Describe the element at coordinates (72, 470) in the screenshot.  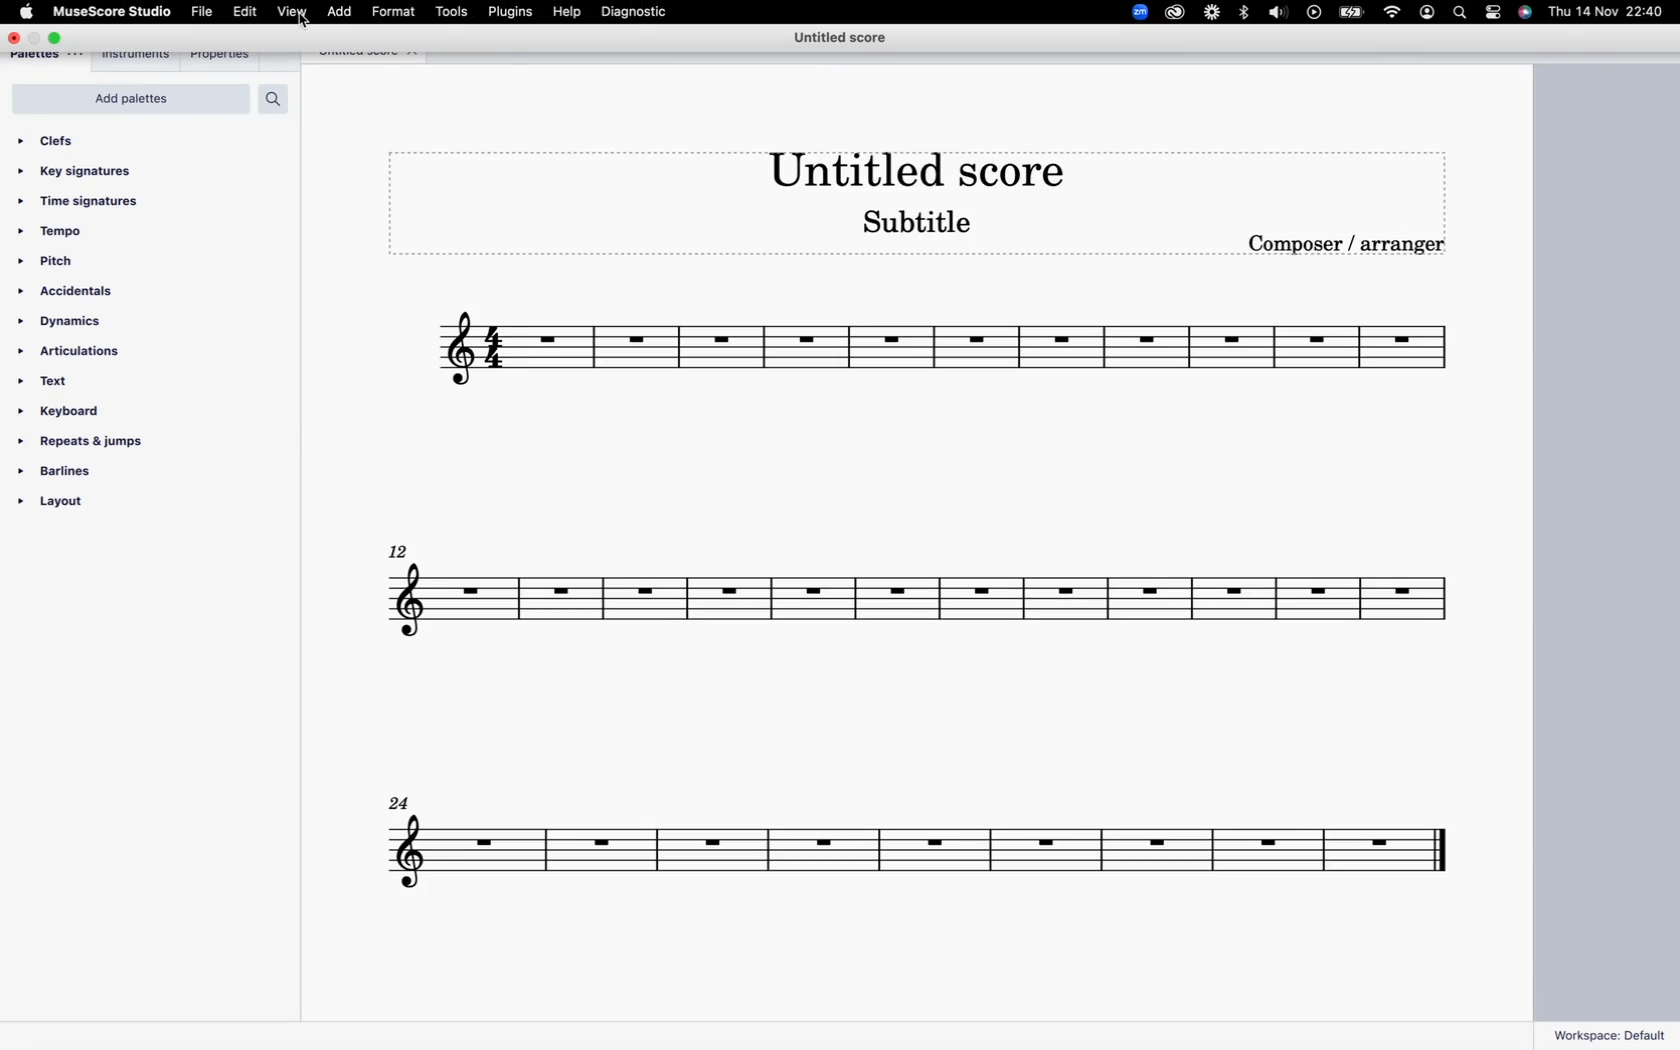
I see `barlines` at that location.